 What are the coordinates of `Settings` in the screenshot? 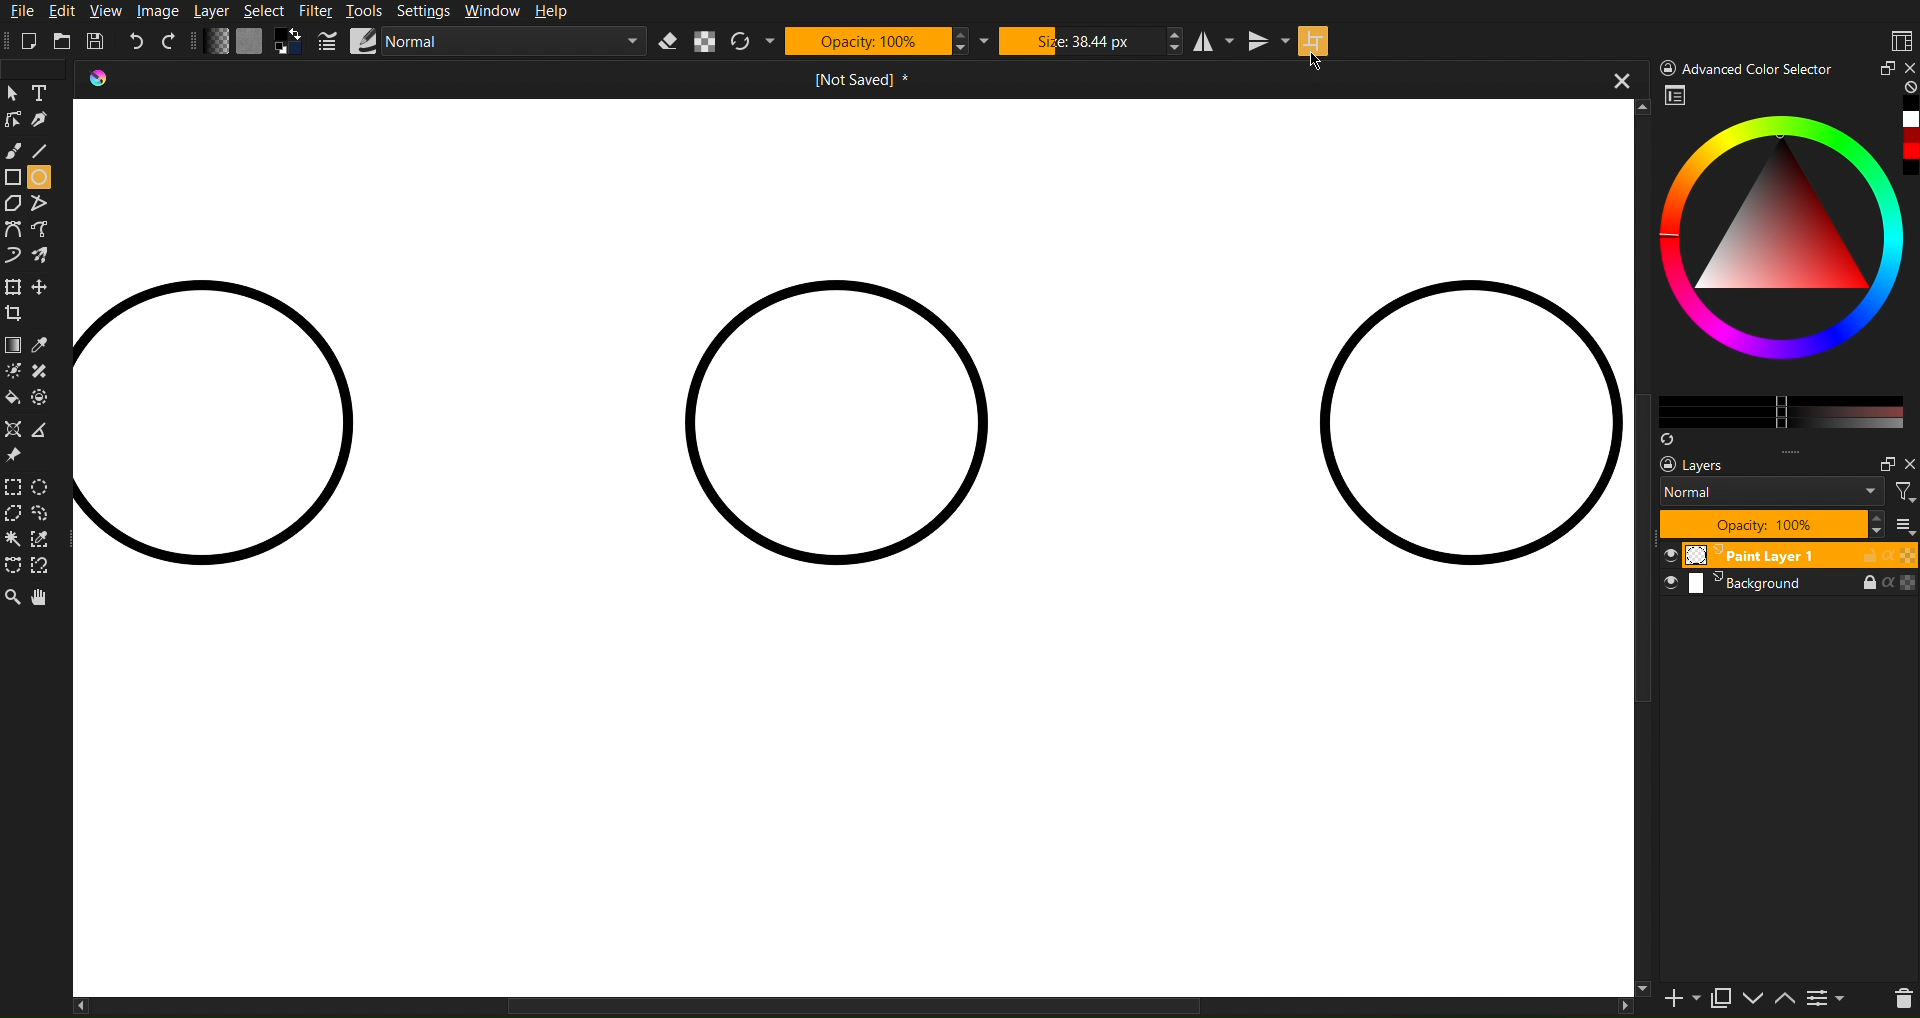 It's located at (426, 10).